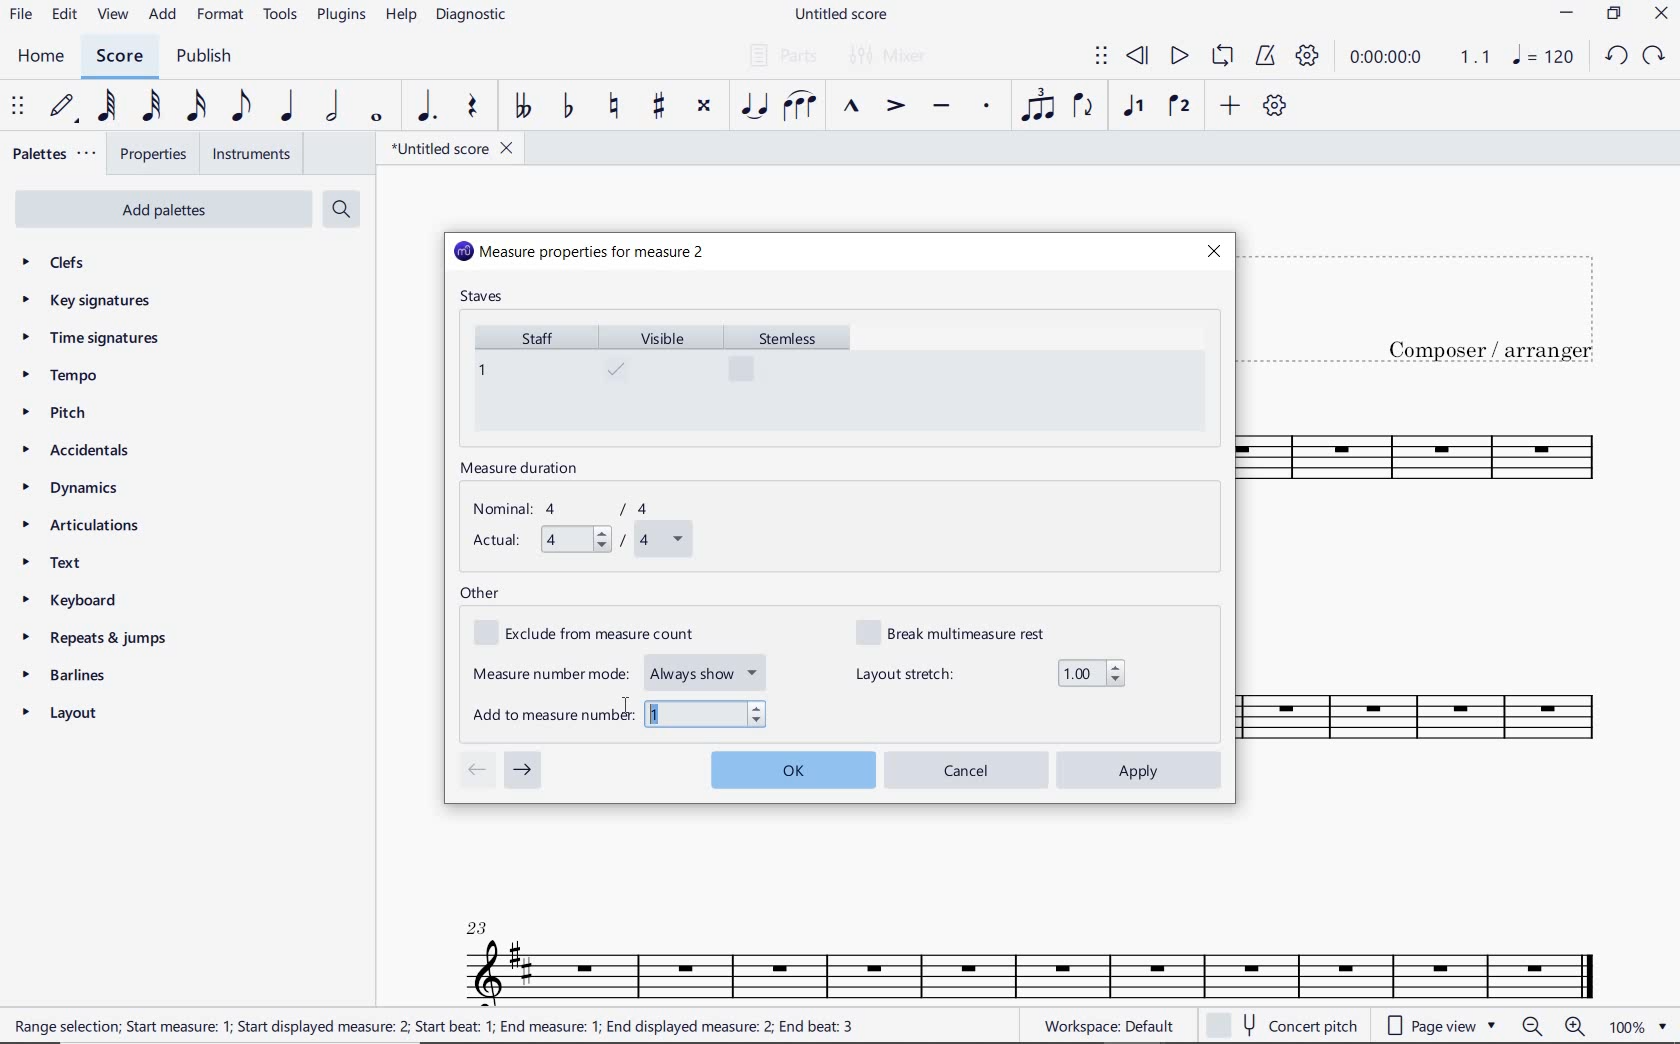 The width and height of the screenshot is (1680, 1044). I want to click on HALF NOTE, so click(334, 107).